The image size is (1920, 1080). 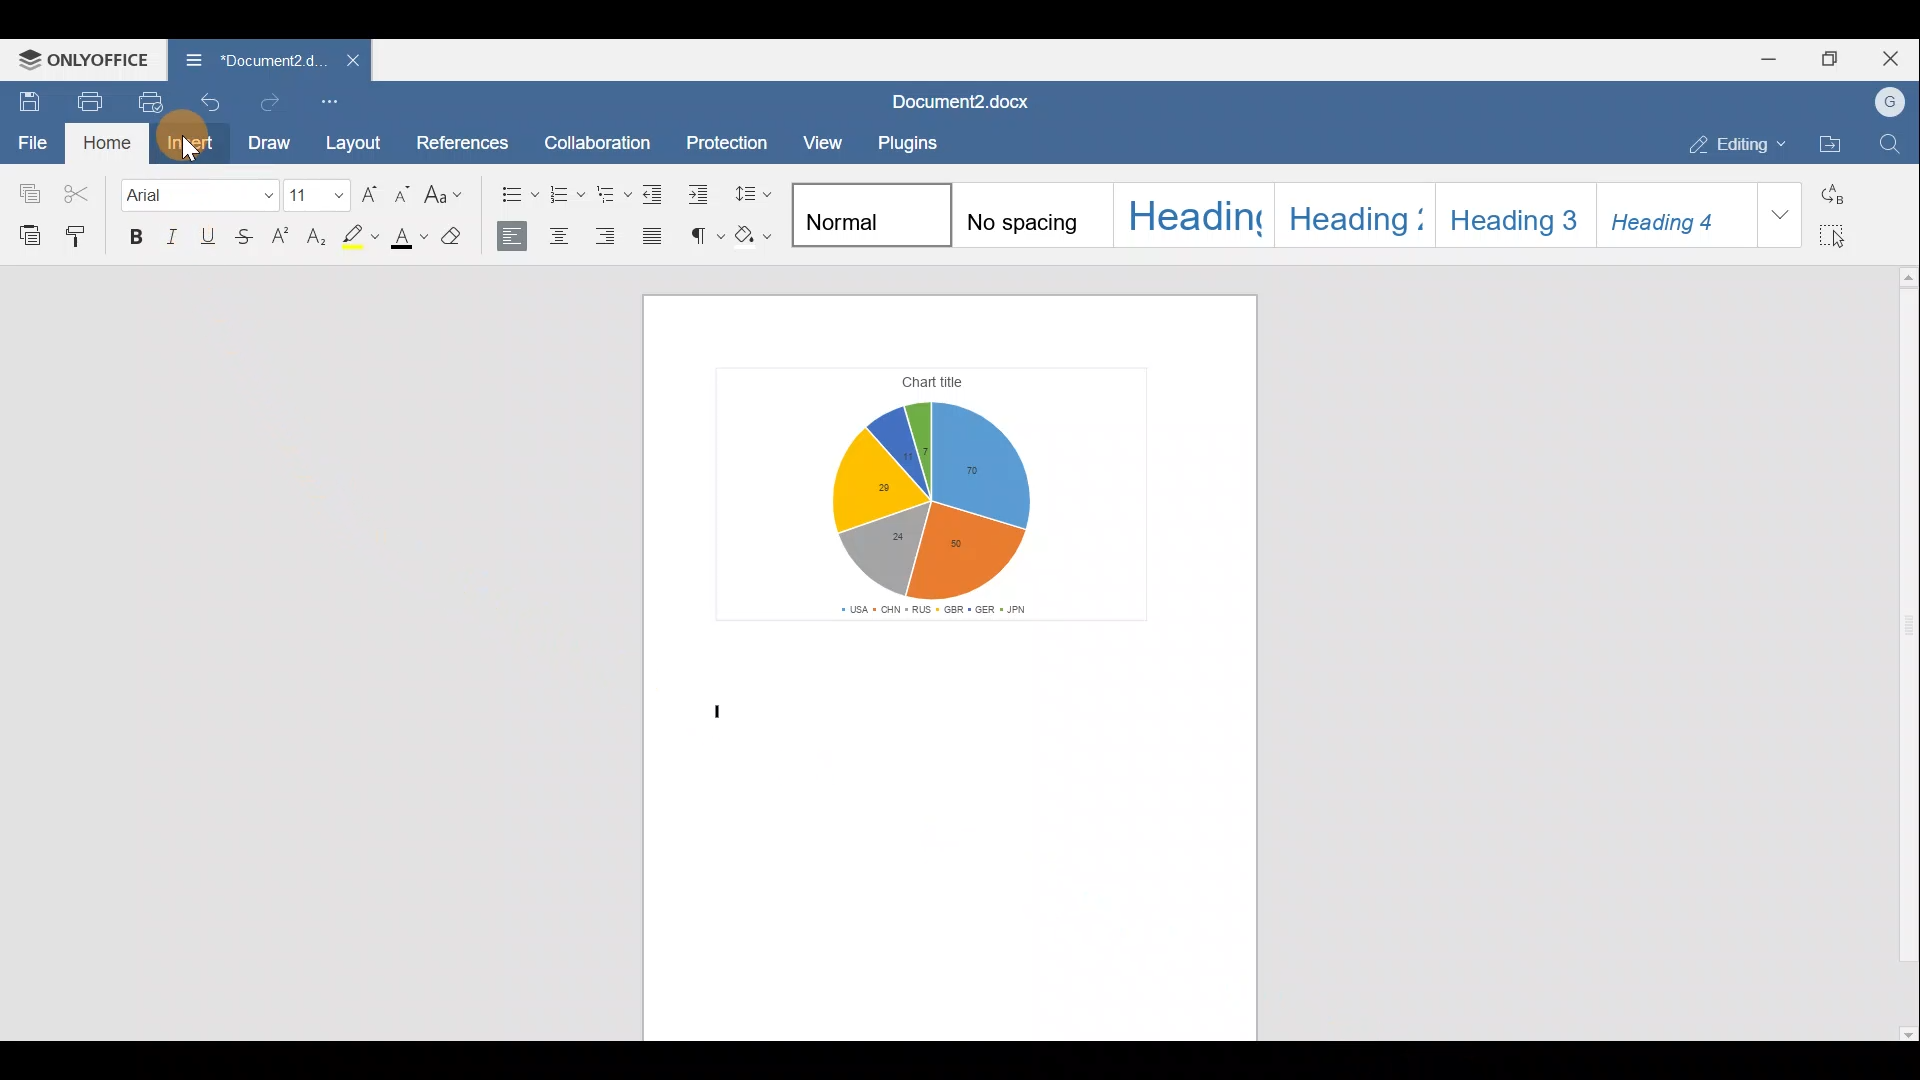 I want to click on Superscript, so click(x=284, y=237).